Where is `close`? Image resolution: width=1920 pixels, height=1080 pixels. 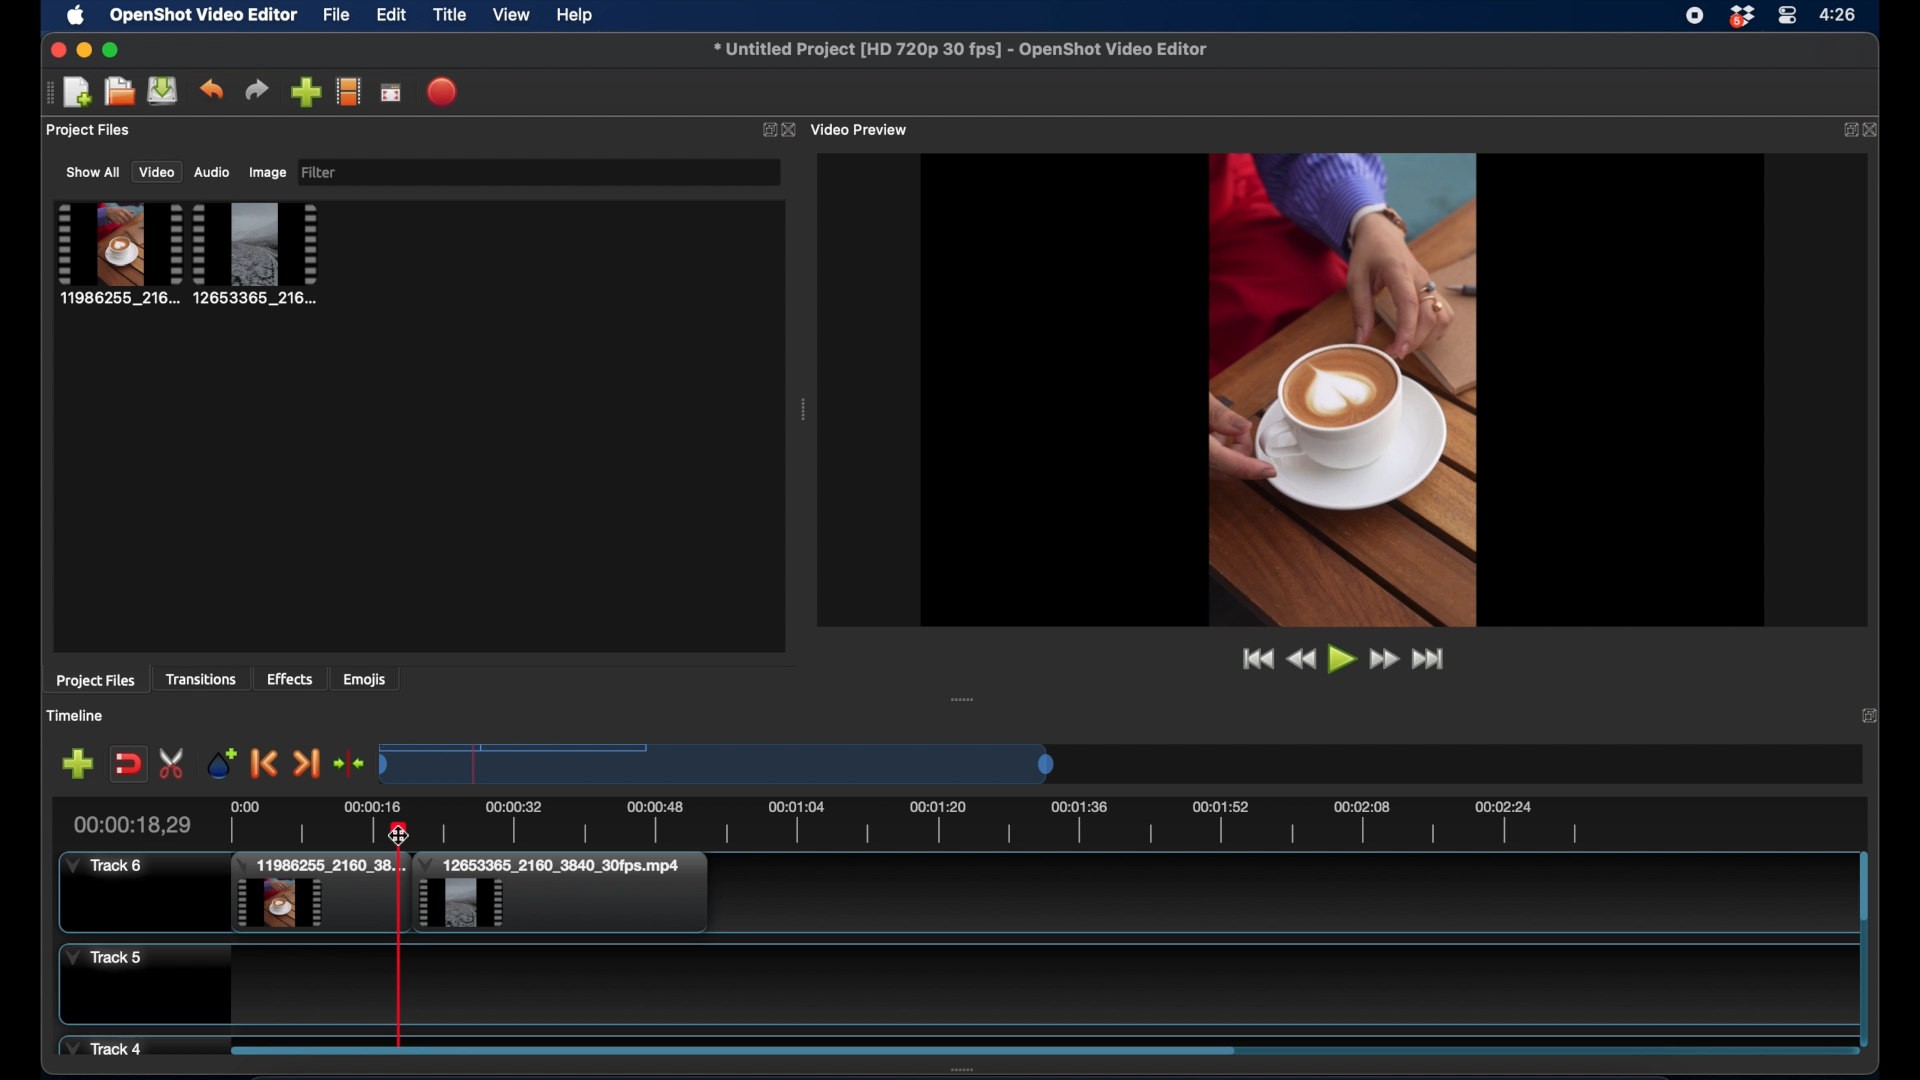
close is located at coordinates (791, 130).